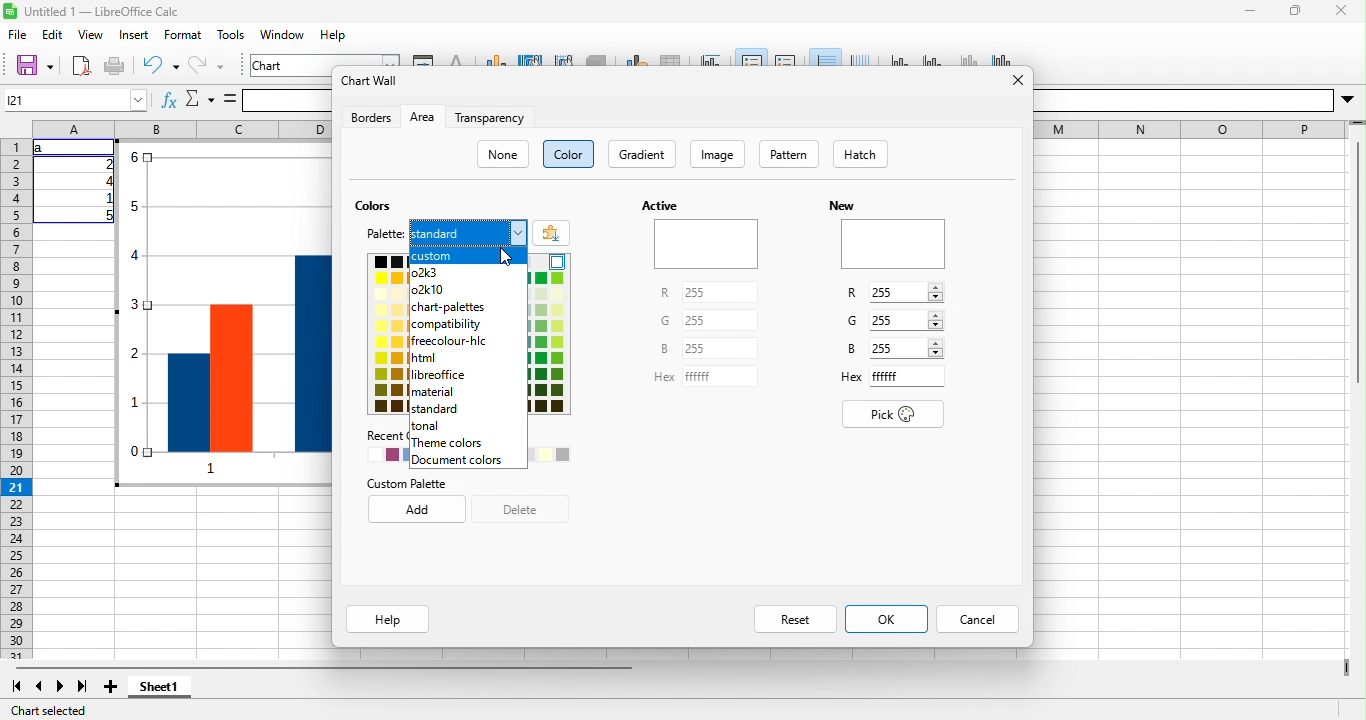 The height and width of the screenshot is (720, 1366). What do you see at coordinates (665, 320) in the screenshot?
I see `G` at bounding box center [665, 320].